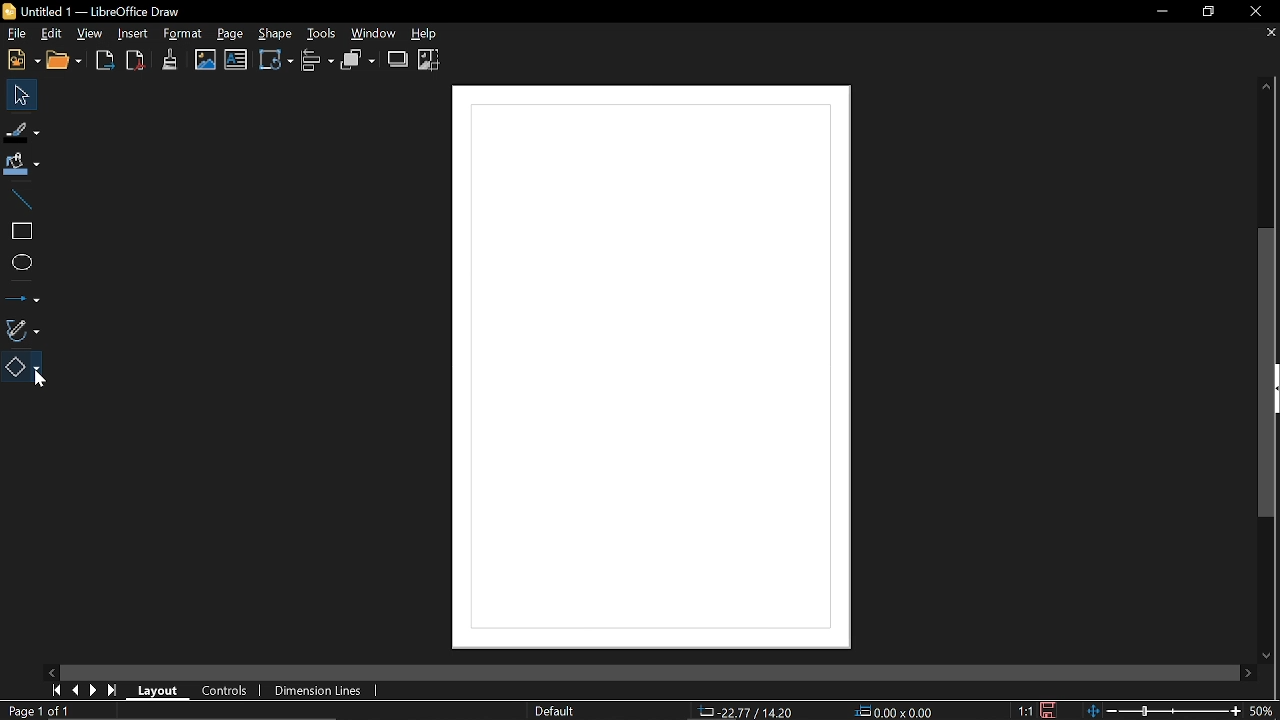 The height and width of the screenshot is (720, 1280). Describe the element at coordinates (1264, 655) in the screenshot. I see `Move down` at that location.